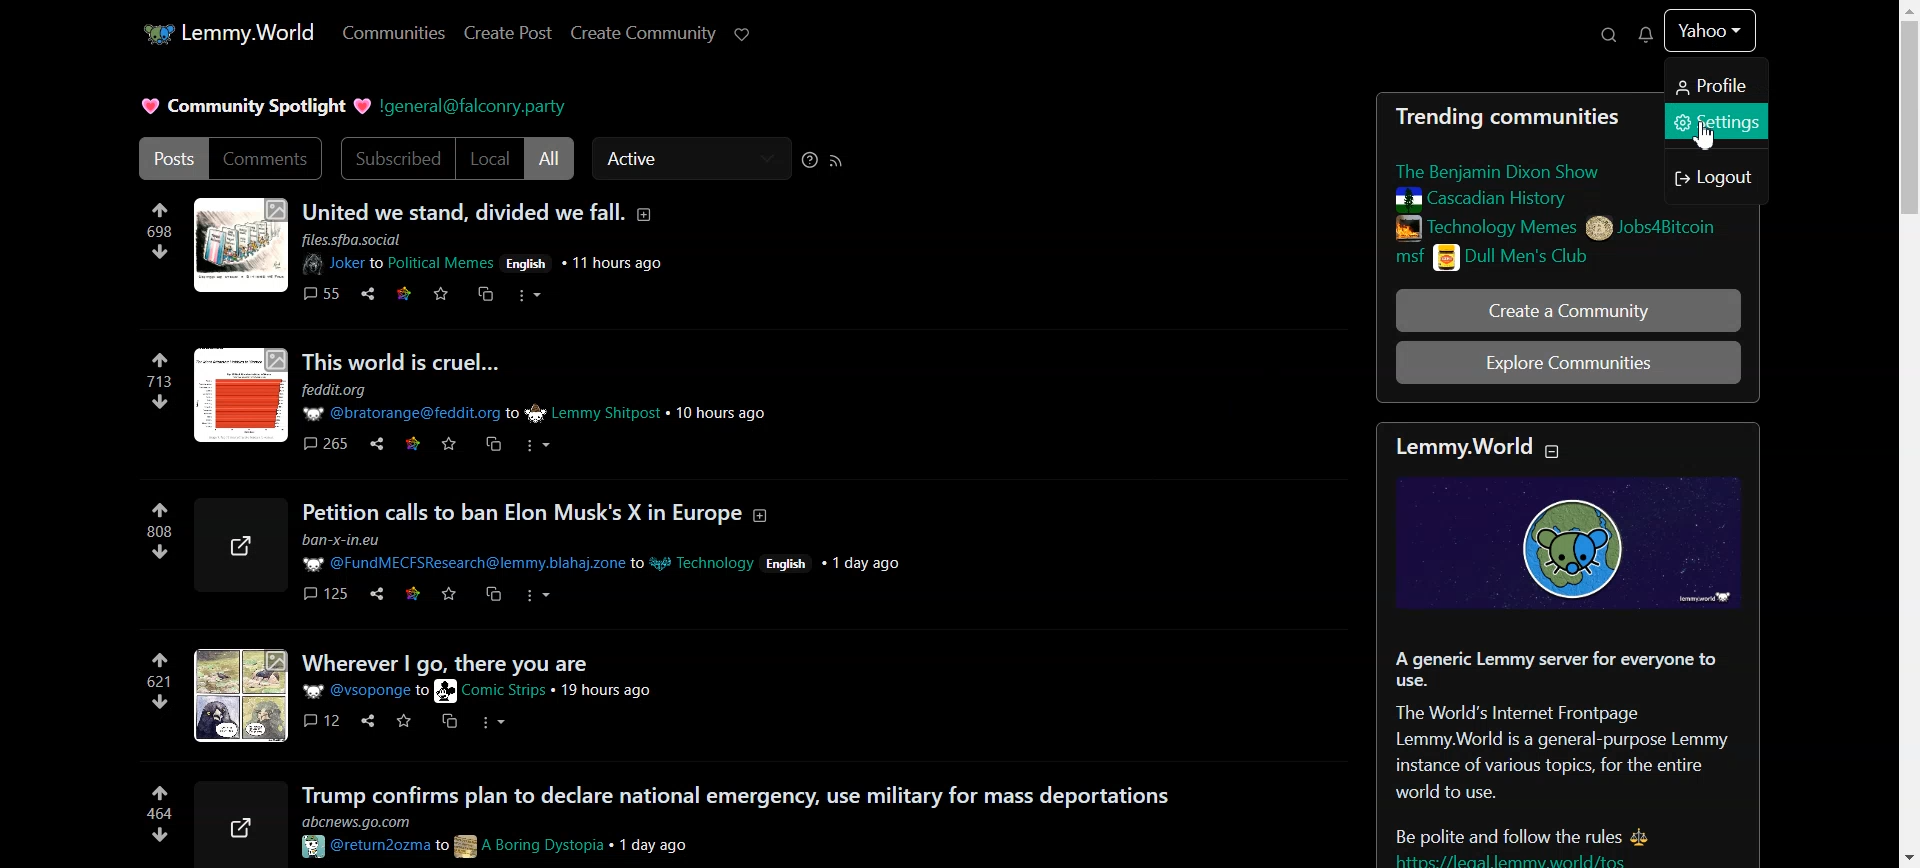  Describe the element at coordinates (1715, 178) in the screenshot. I see `Logout` at that location.